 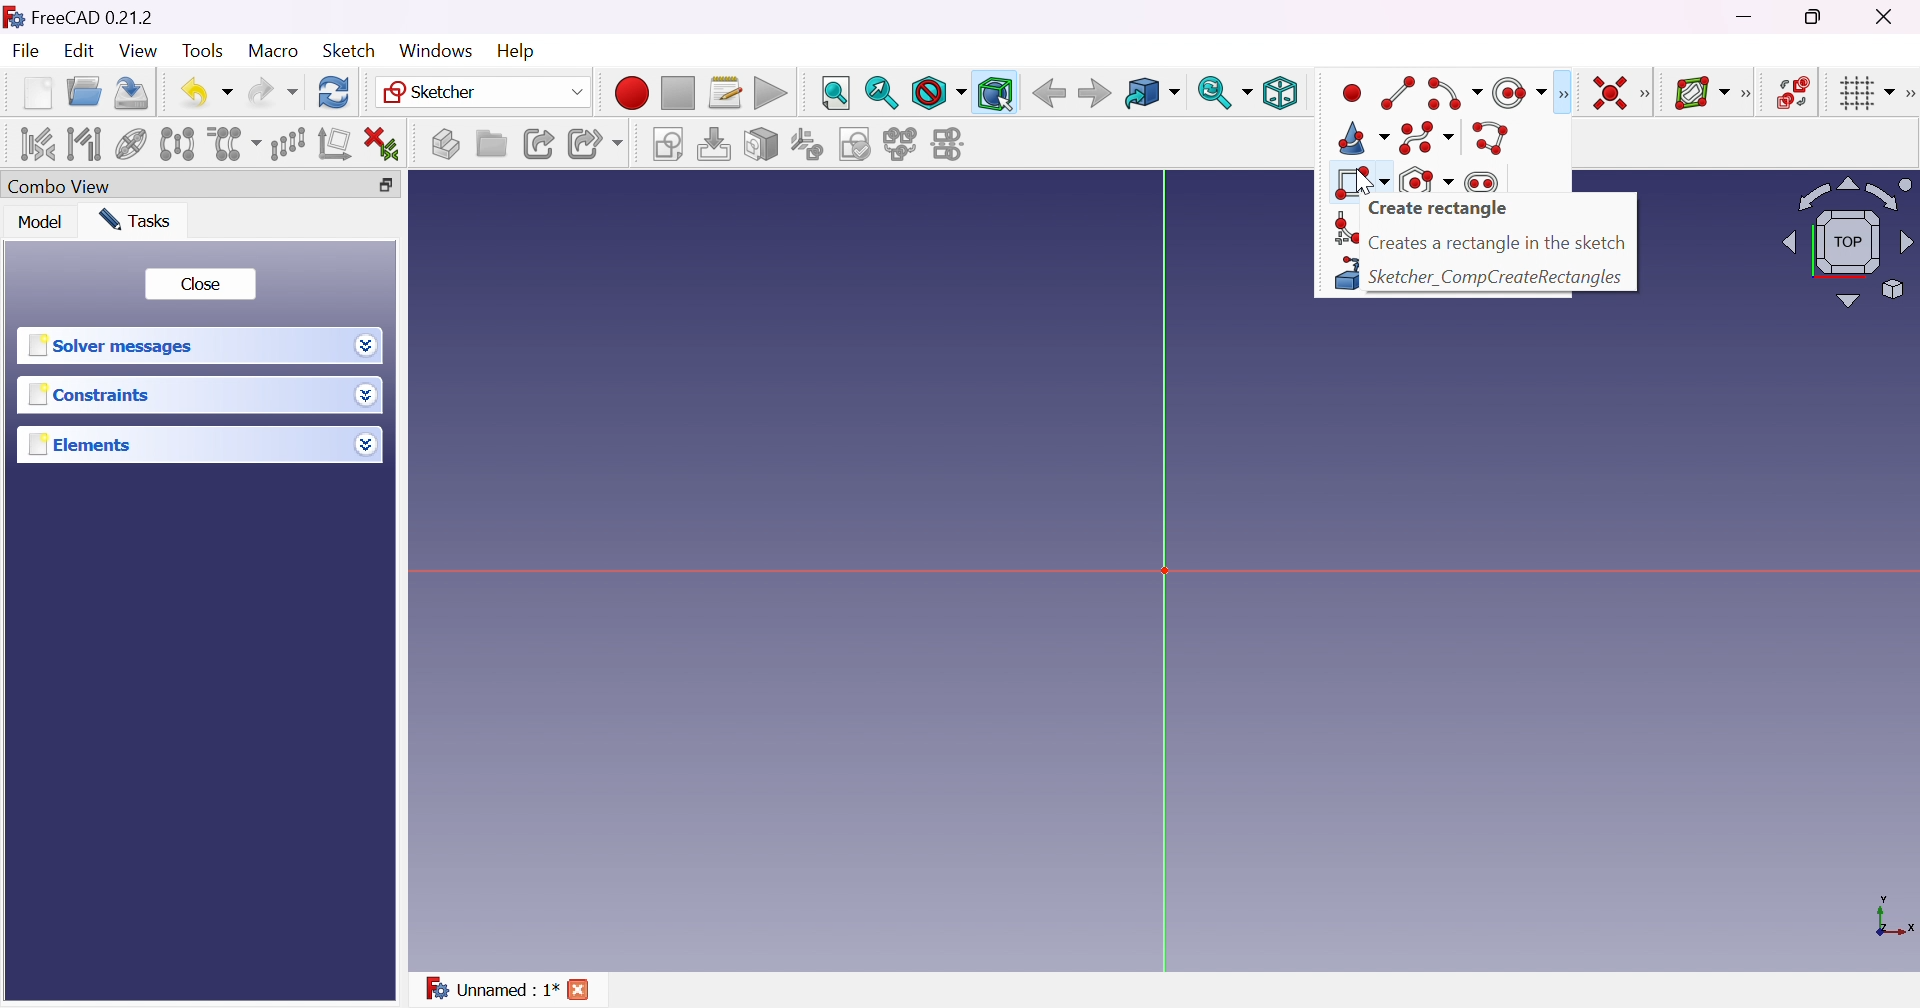 I want to click on Combo view, so click(x=60, y=186).